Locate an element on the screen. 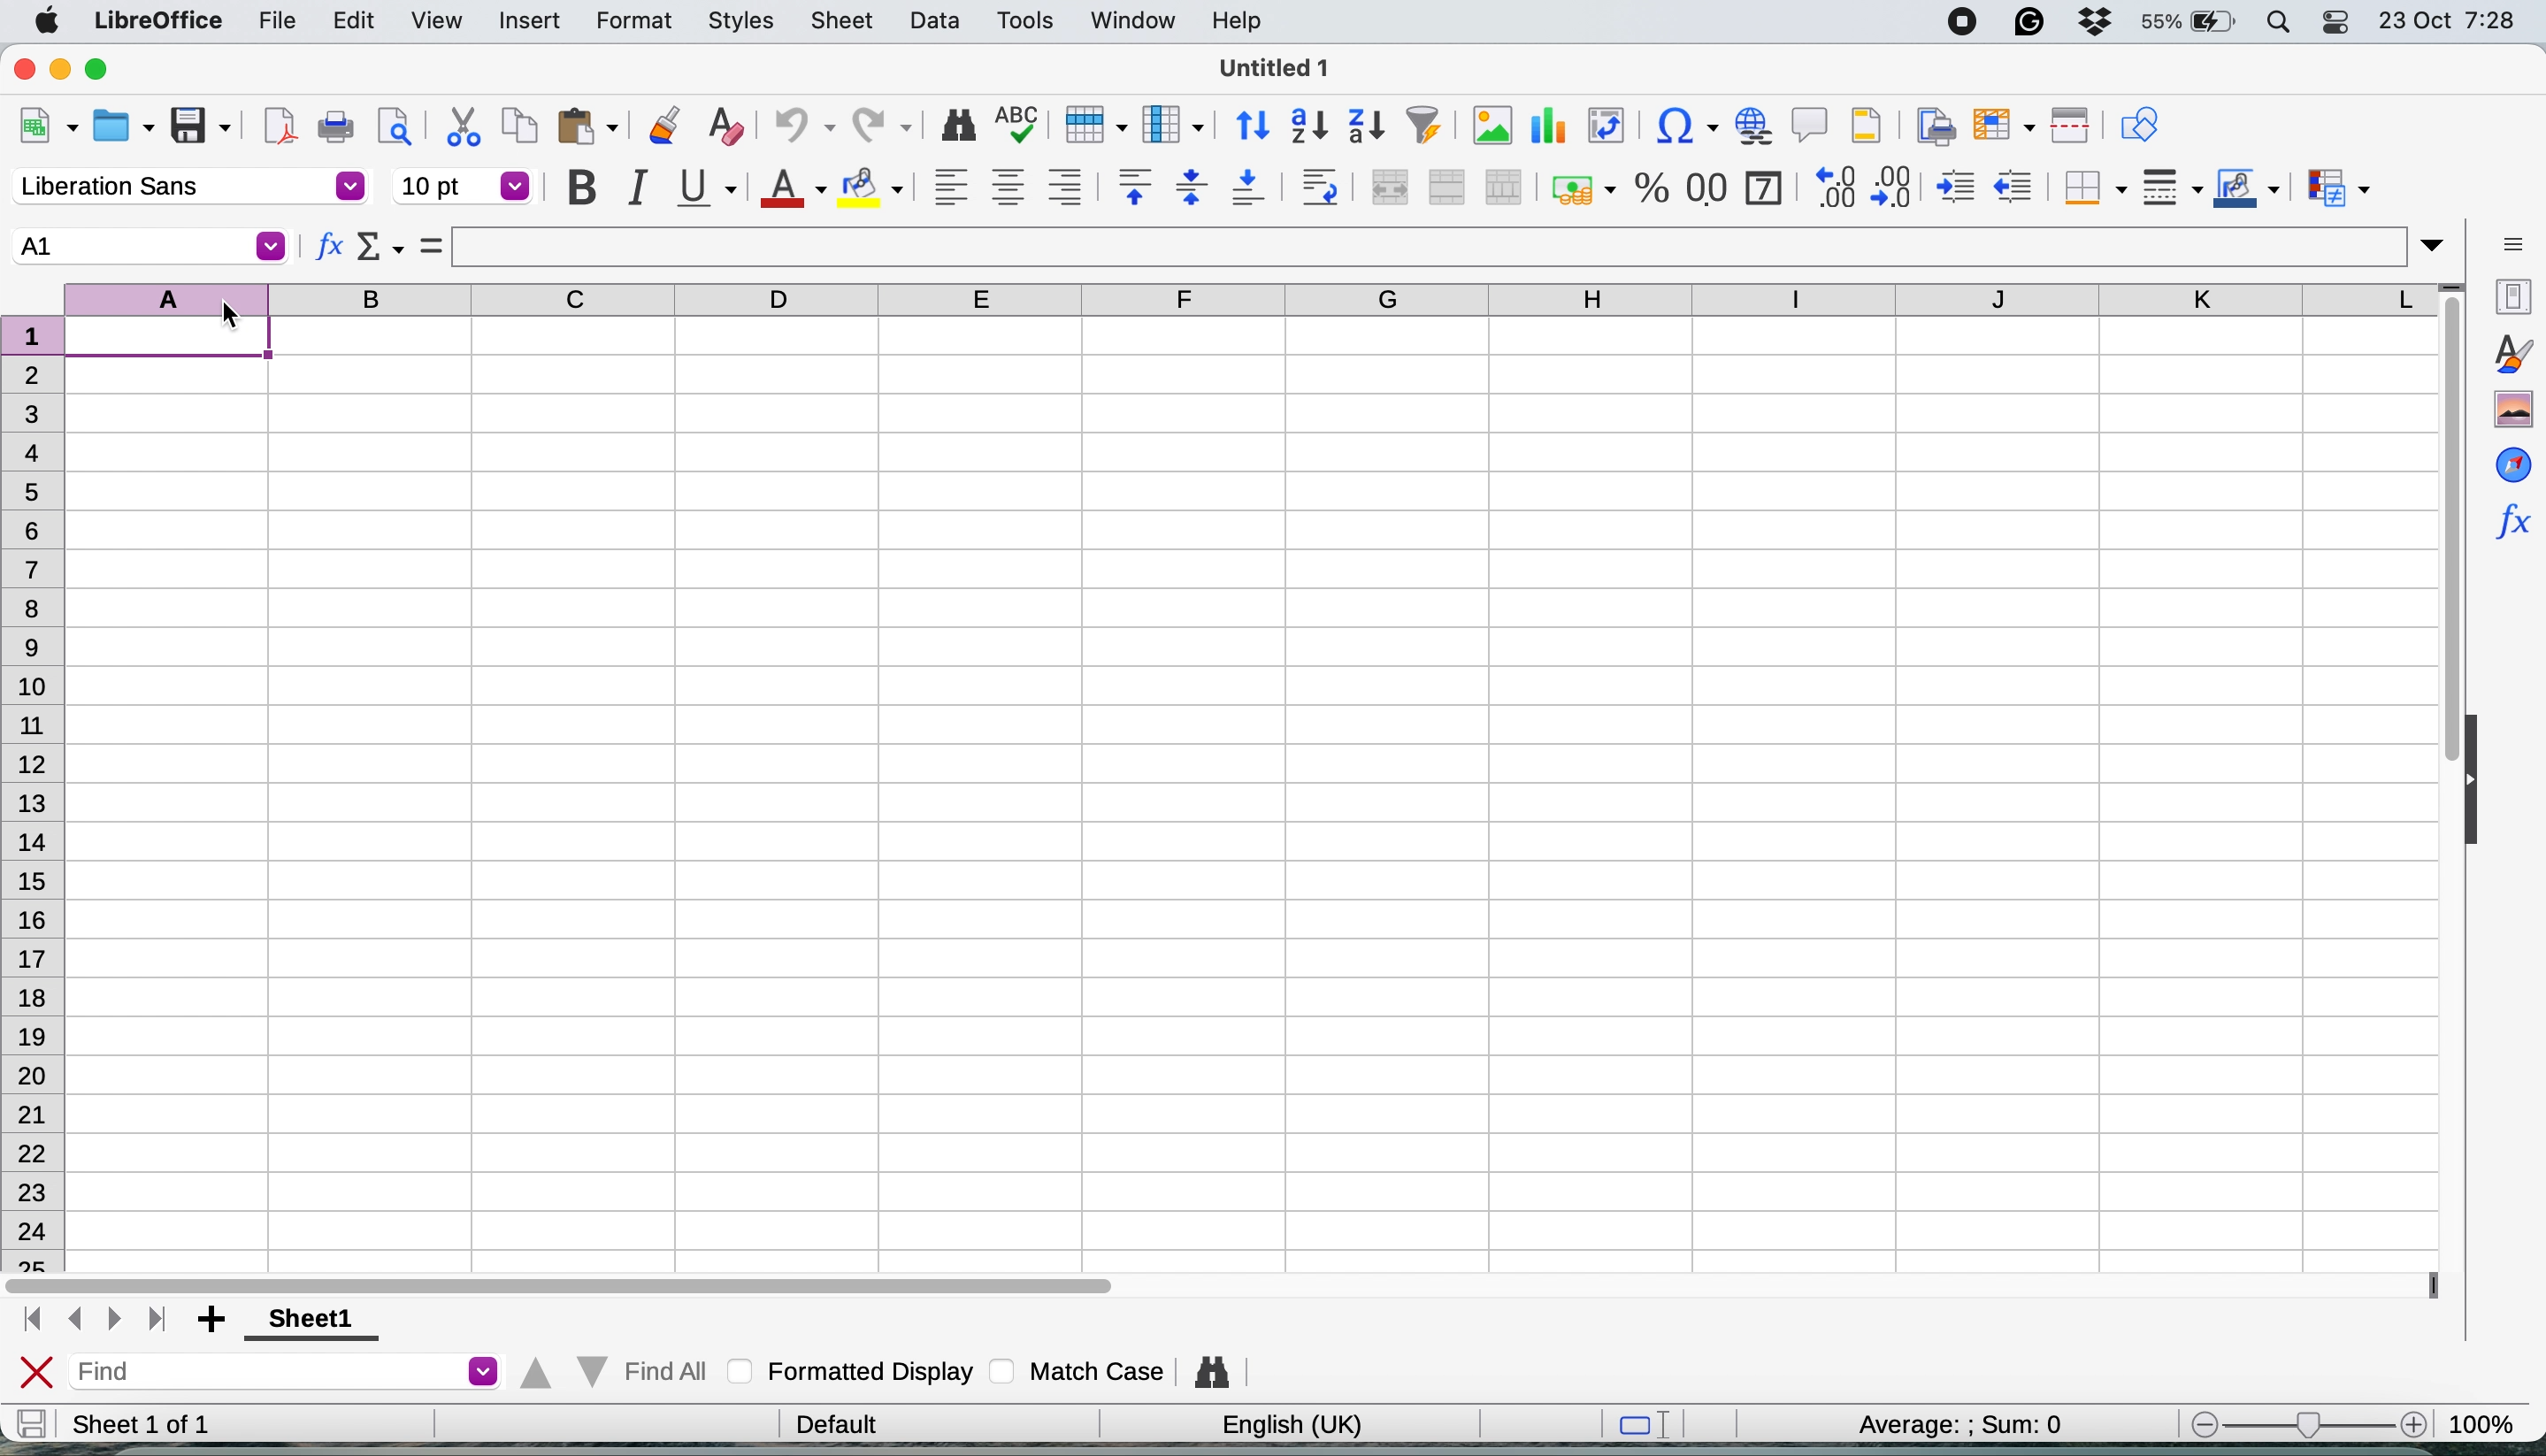 The width and height of the screenshot is (2546, 1456). find is located at coordinates (283, 1370).